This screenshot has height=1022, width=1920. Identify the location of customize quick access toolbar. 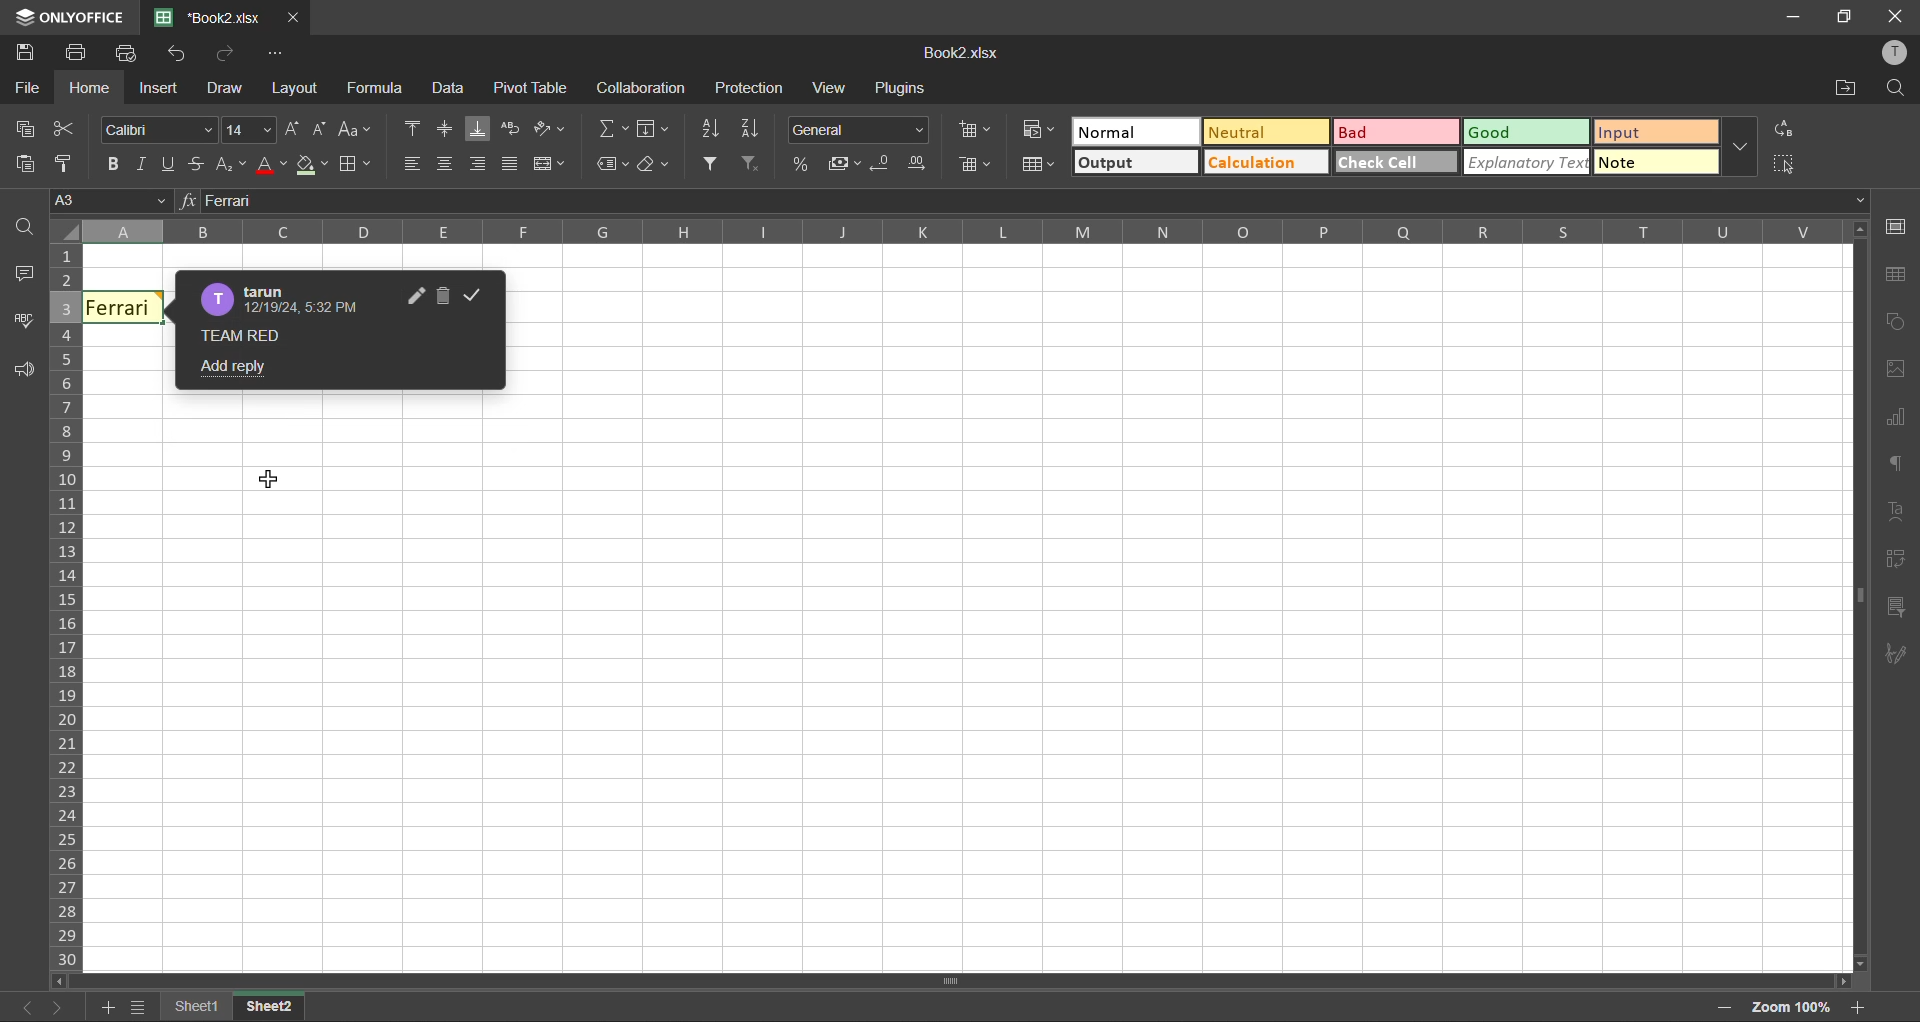
(284, 53).